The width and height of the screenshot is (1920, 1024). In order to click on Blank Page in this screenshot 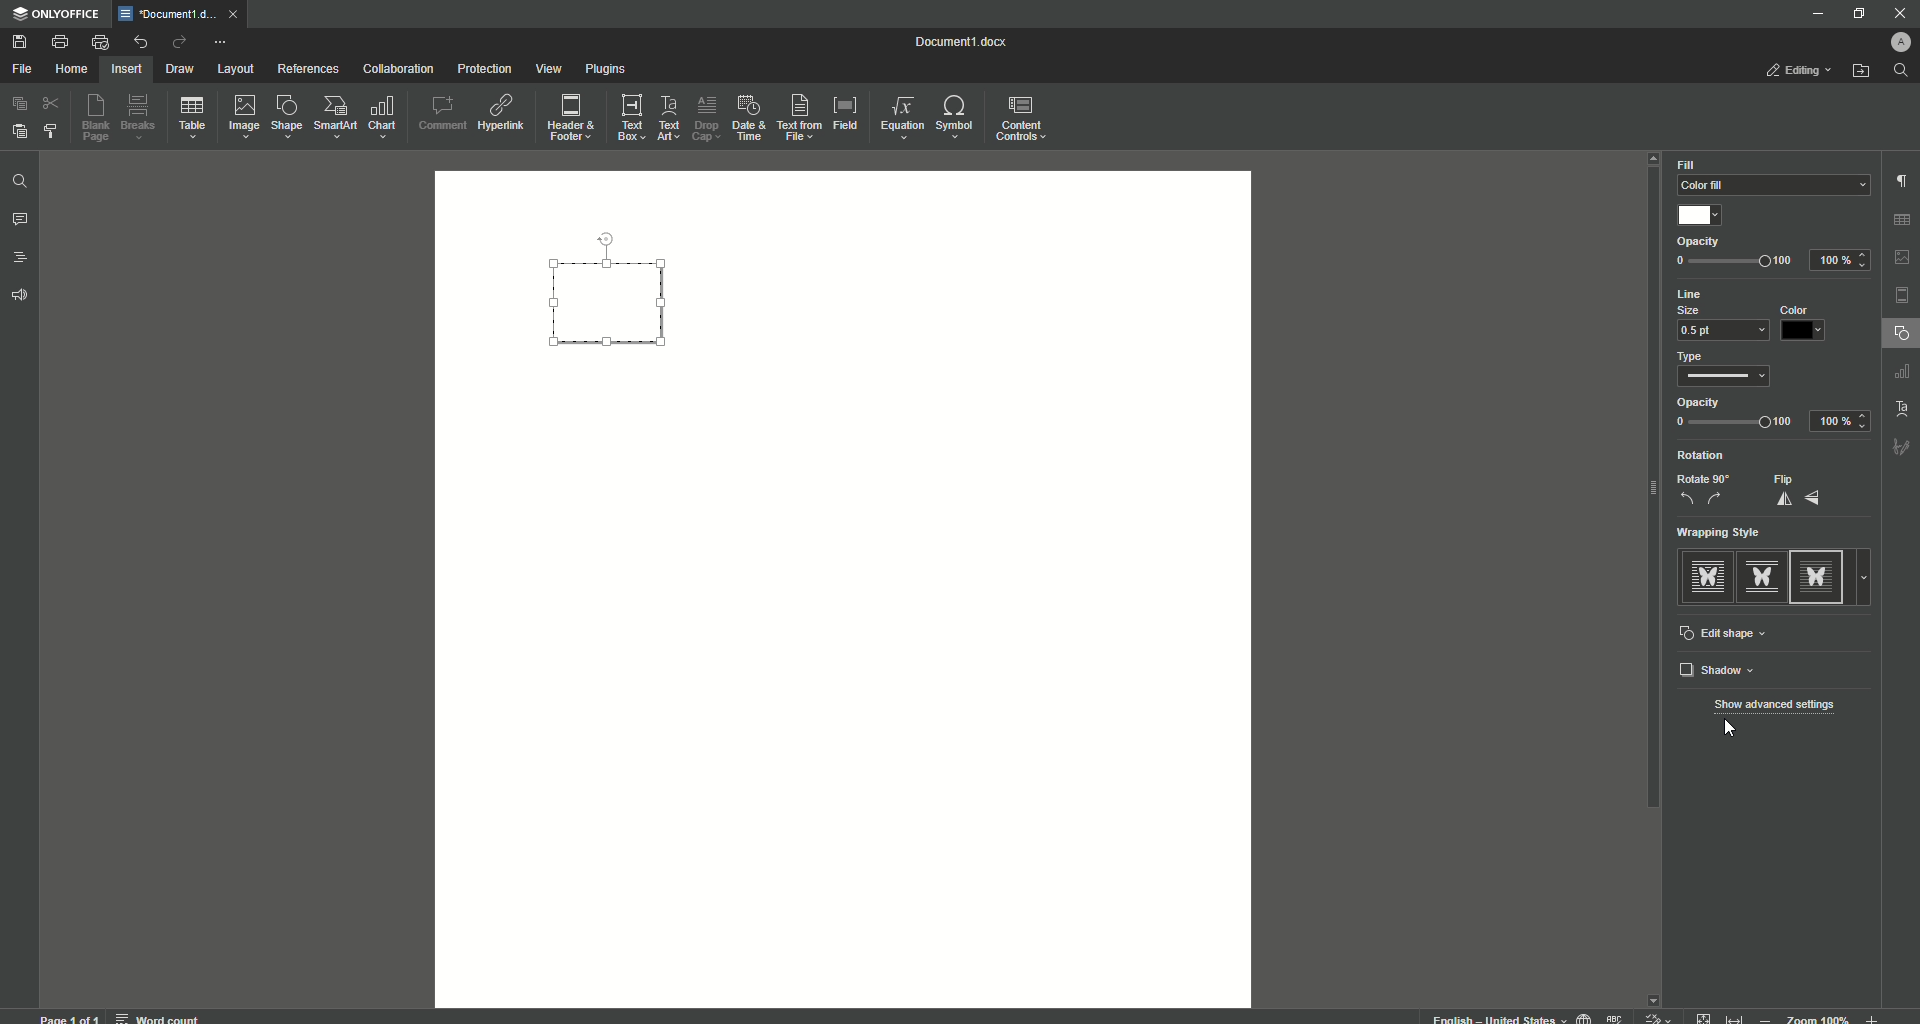, I will do `click(97, 117)`.